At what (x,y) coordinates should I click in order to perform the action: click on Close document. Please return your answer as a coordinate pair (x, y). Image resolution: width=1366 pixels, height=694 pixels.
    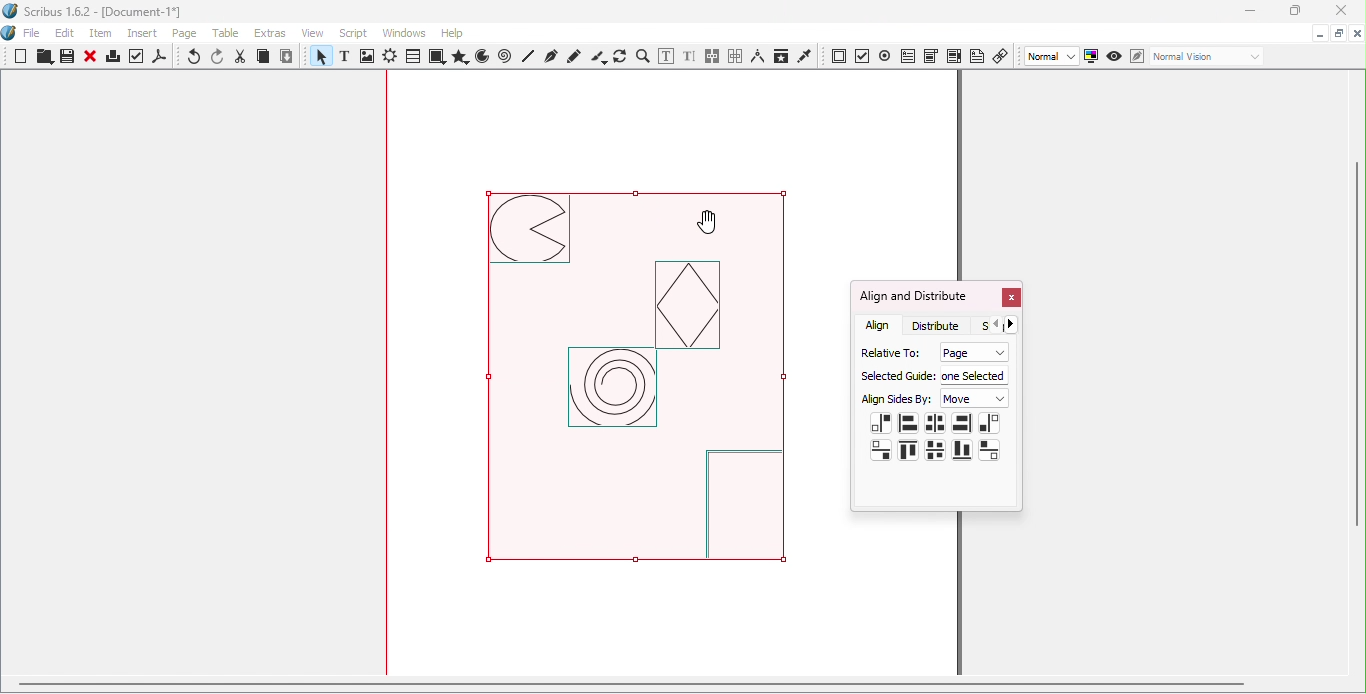
    Looking at the image, I should click on (1357, 34).